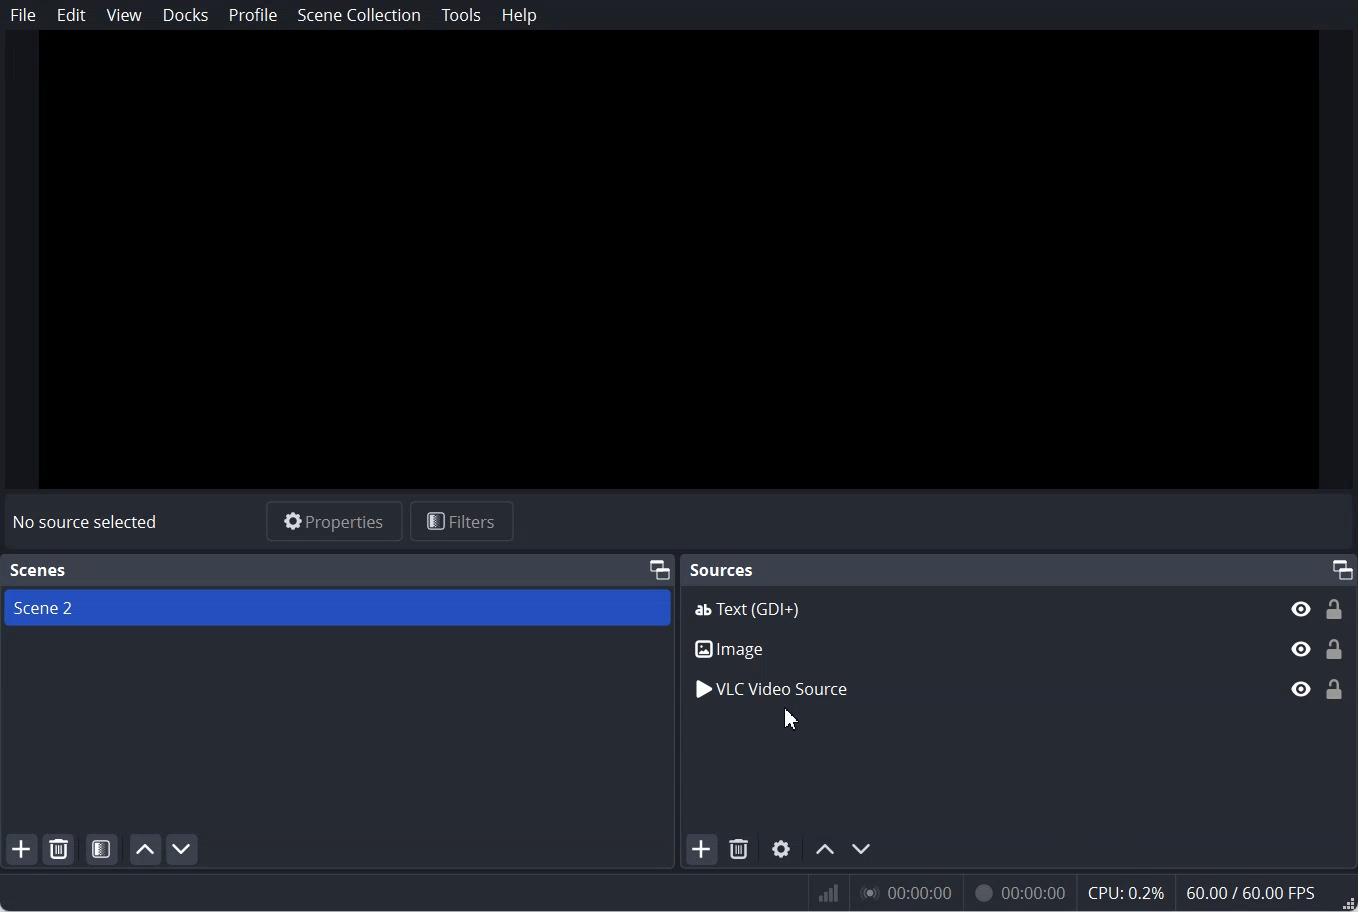 The height and width of the screenshot is (912, 1358). What do you see at coordinates (254, 15) in the screenshot?
I see `Profile` at bounding box center [254, 15].